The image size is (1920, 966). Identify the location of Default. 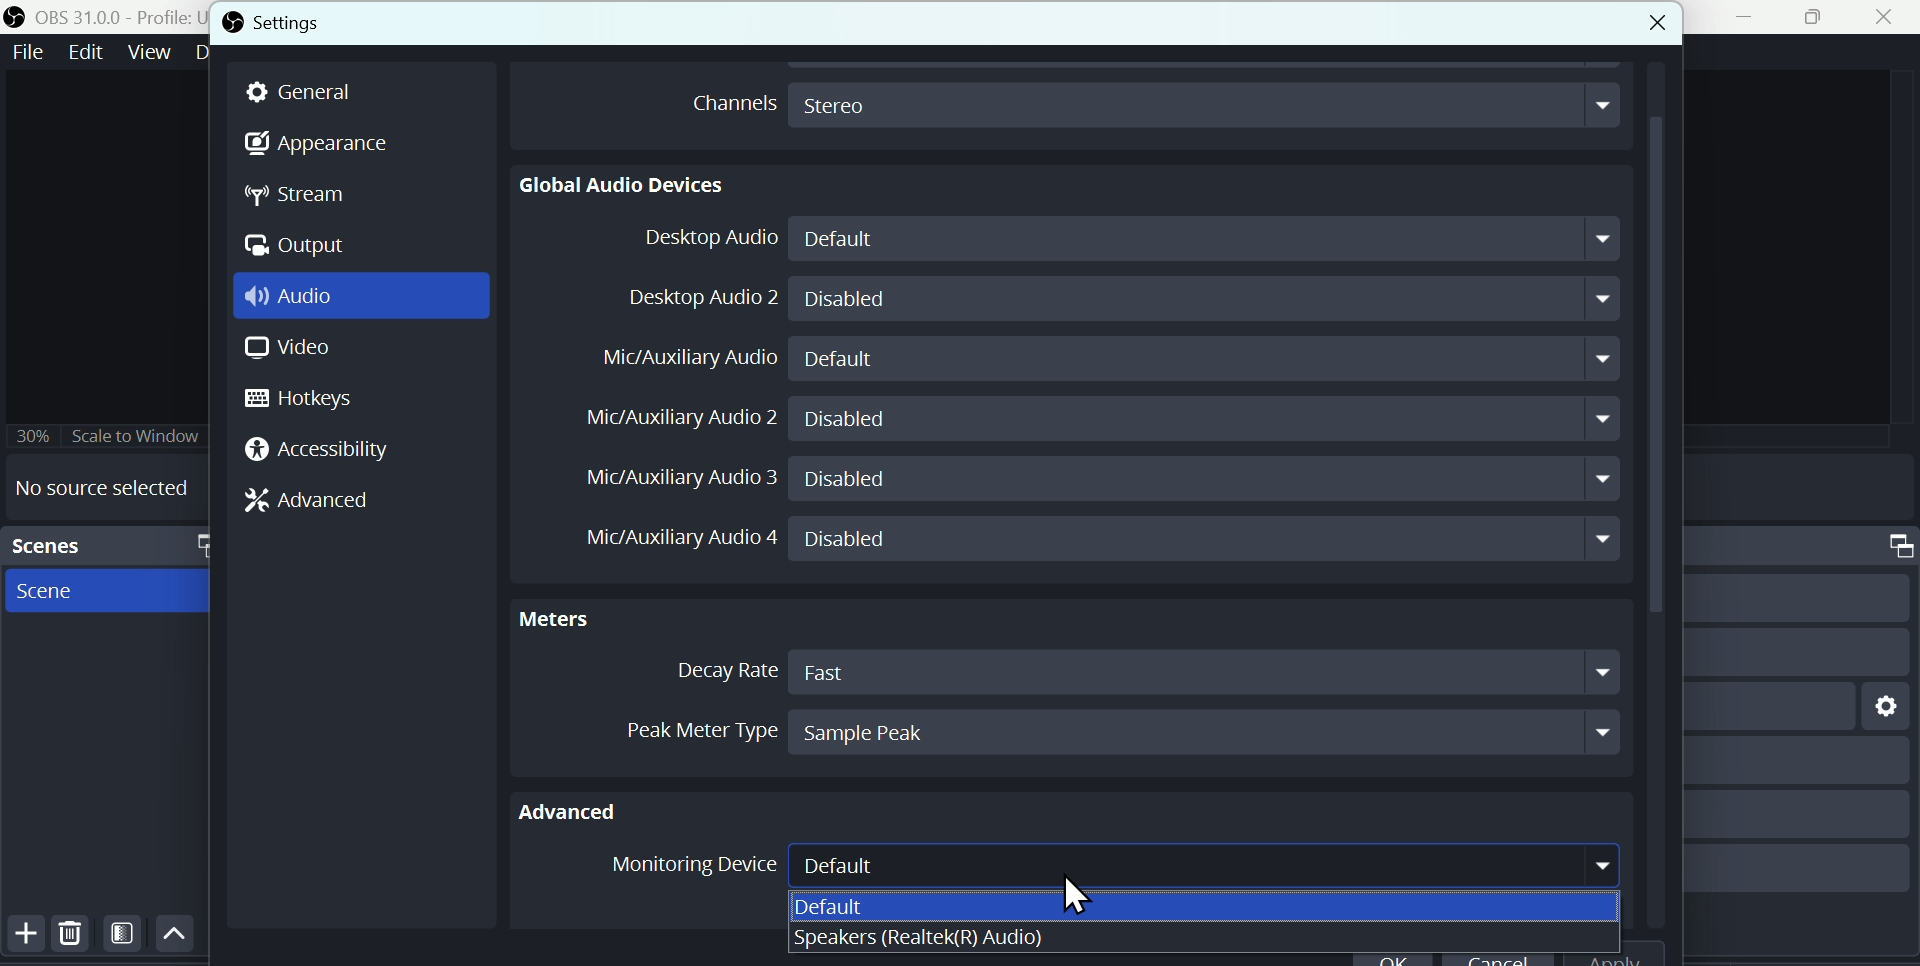
(1210, 359).